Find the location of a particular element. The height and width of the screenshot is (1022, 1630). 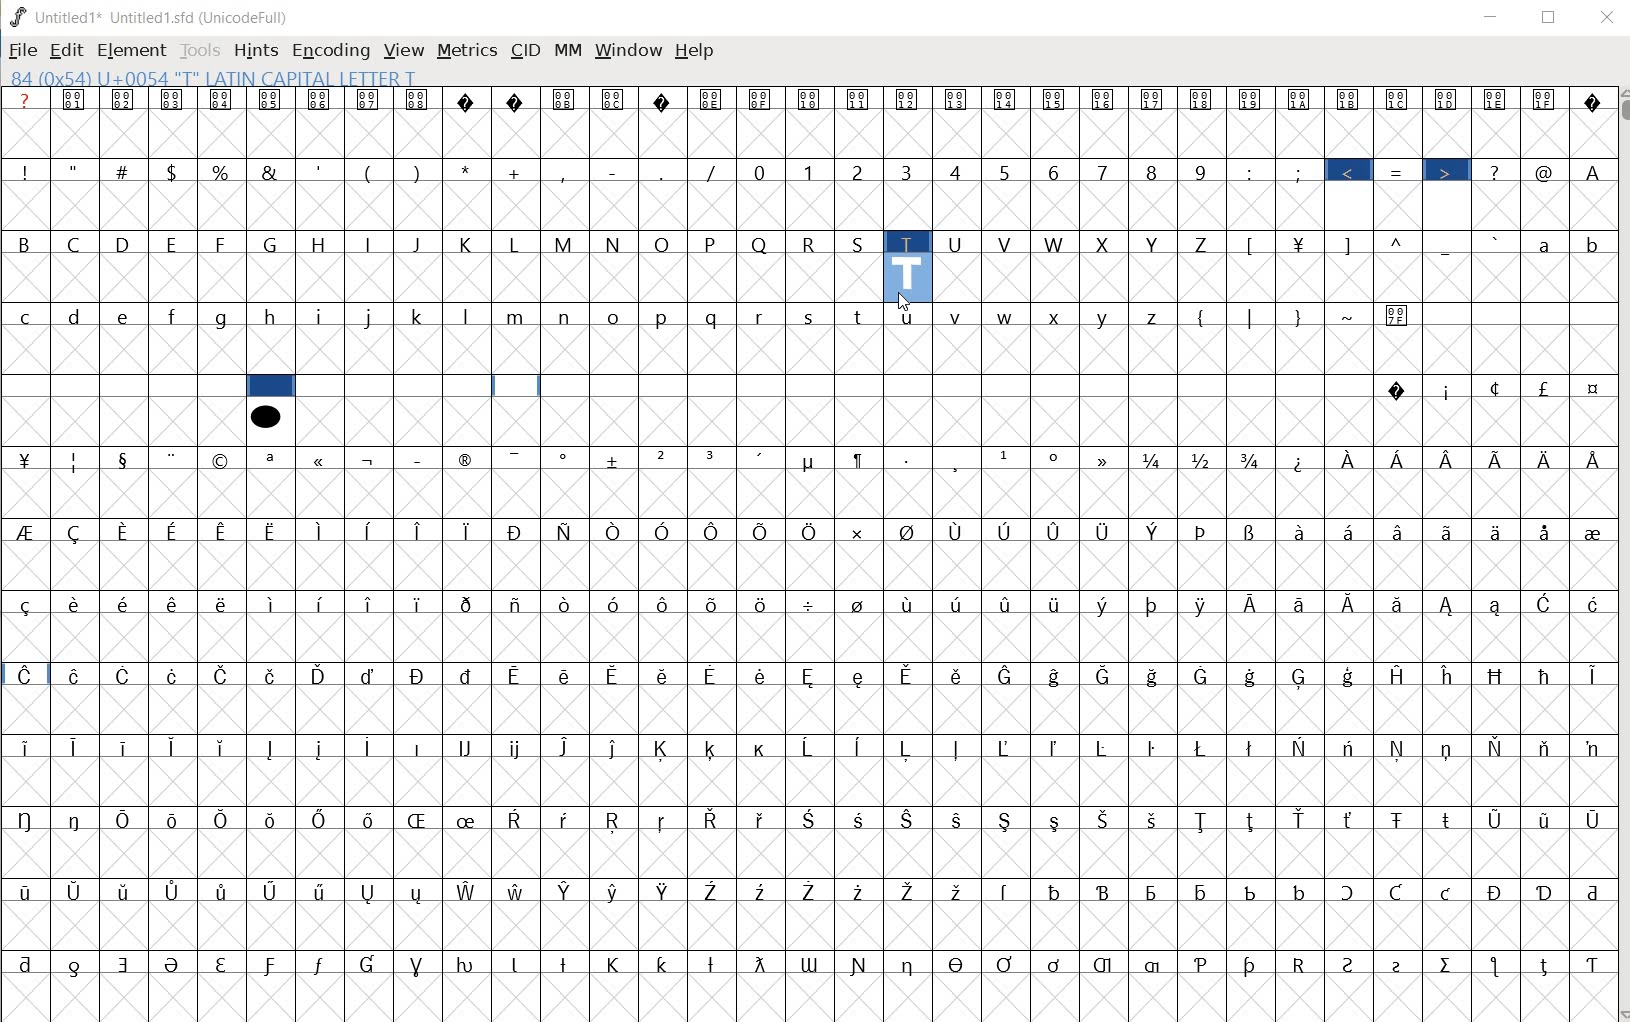

k is located at coordinates (418, 315).